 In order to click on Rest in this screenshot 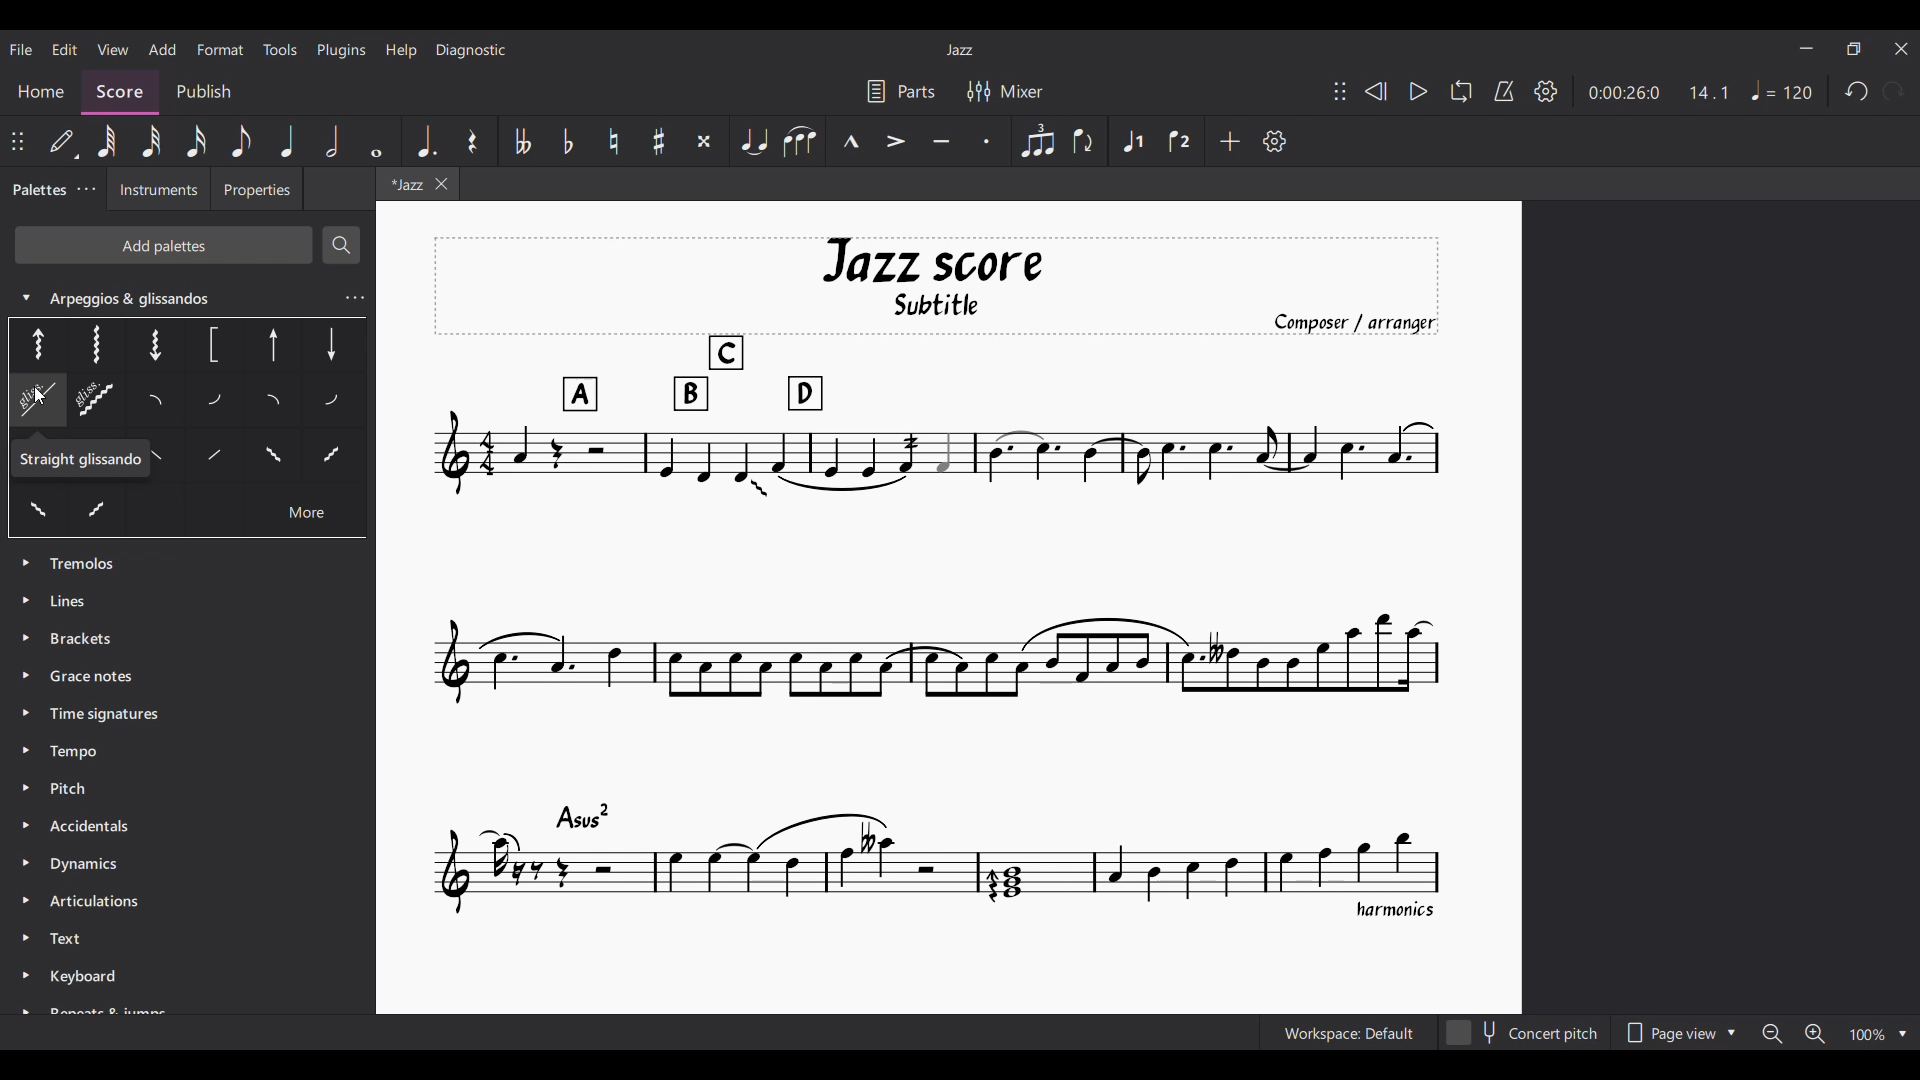, I will do `click(473, 141)`.